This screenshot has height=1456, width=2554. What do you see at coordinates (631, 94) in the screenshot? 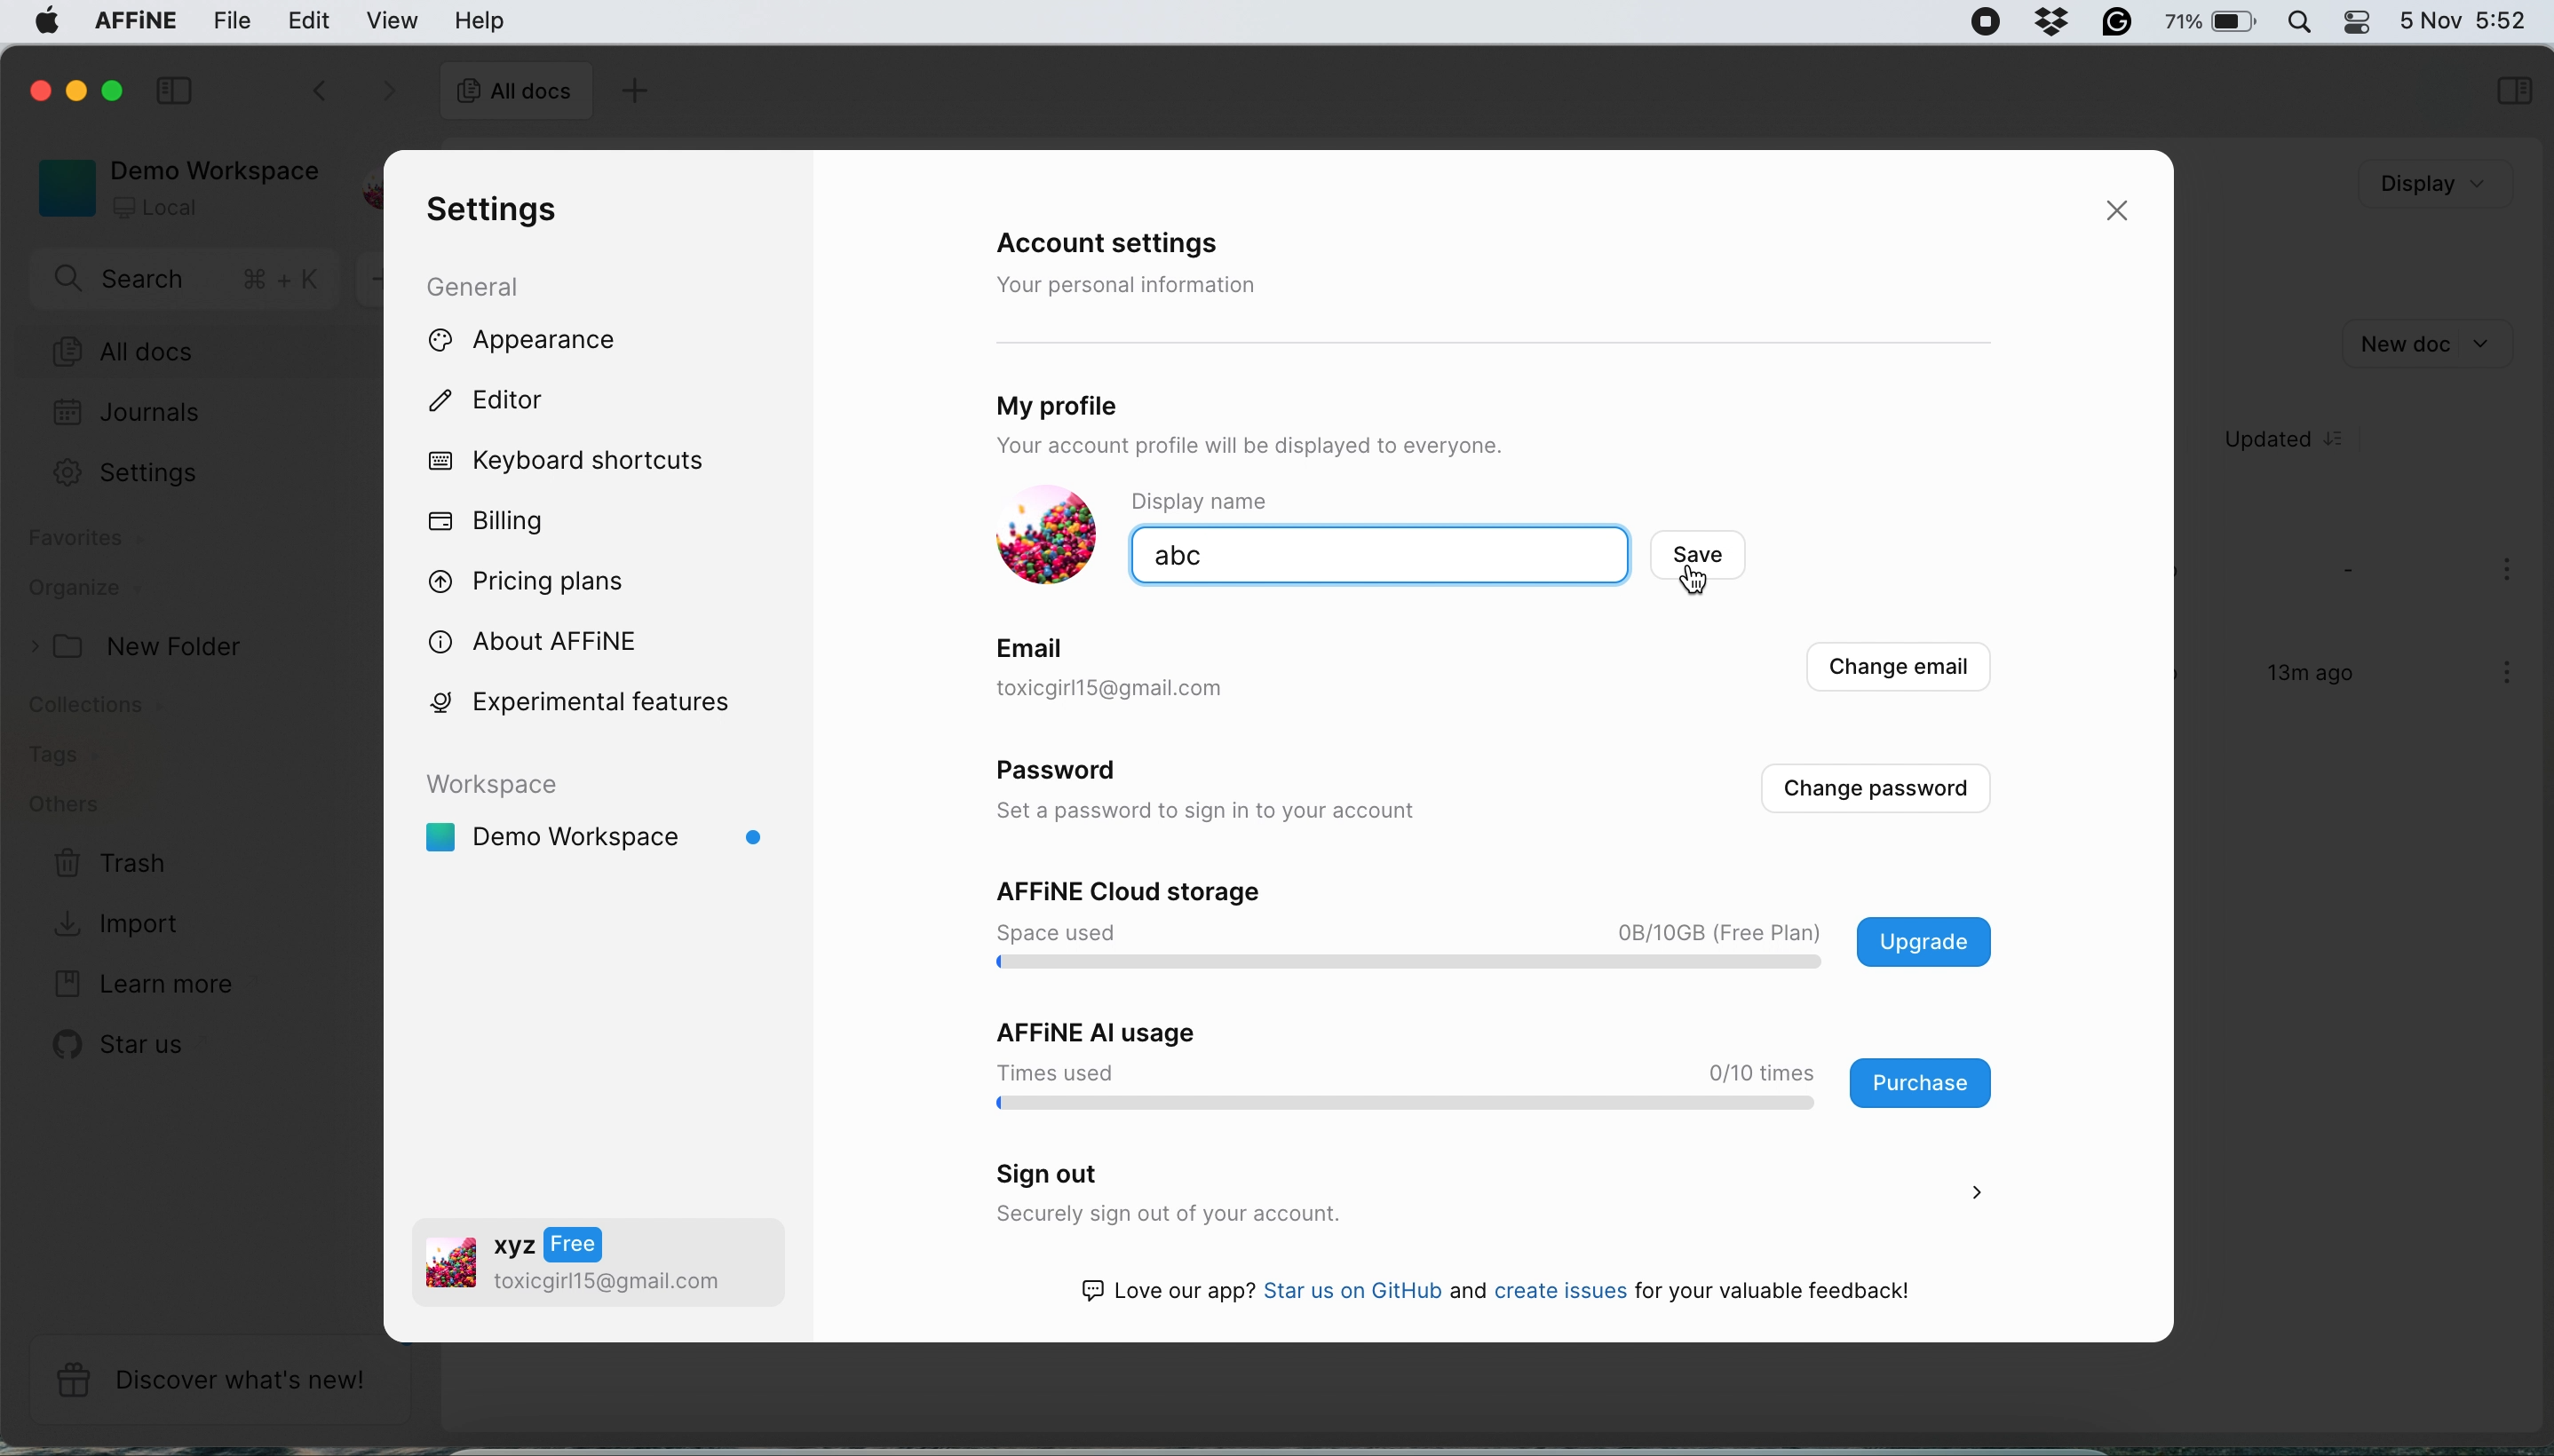
I see `add doc` at bounding box center [631, 94].